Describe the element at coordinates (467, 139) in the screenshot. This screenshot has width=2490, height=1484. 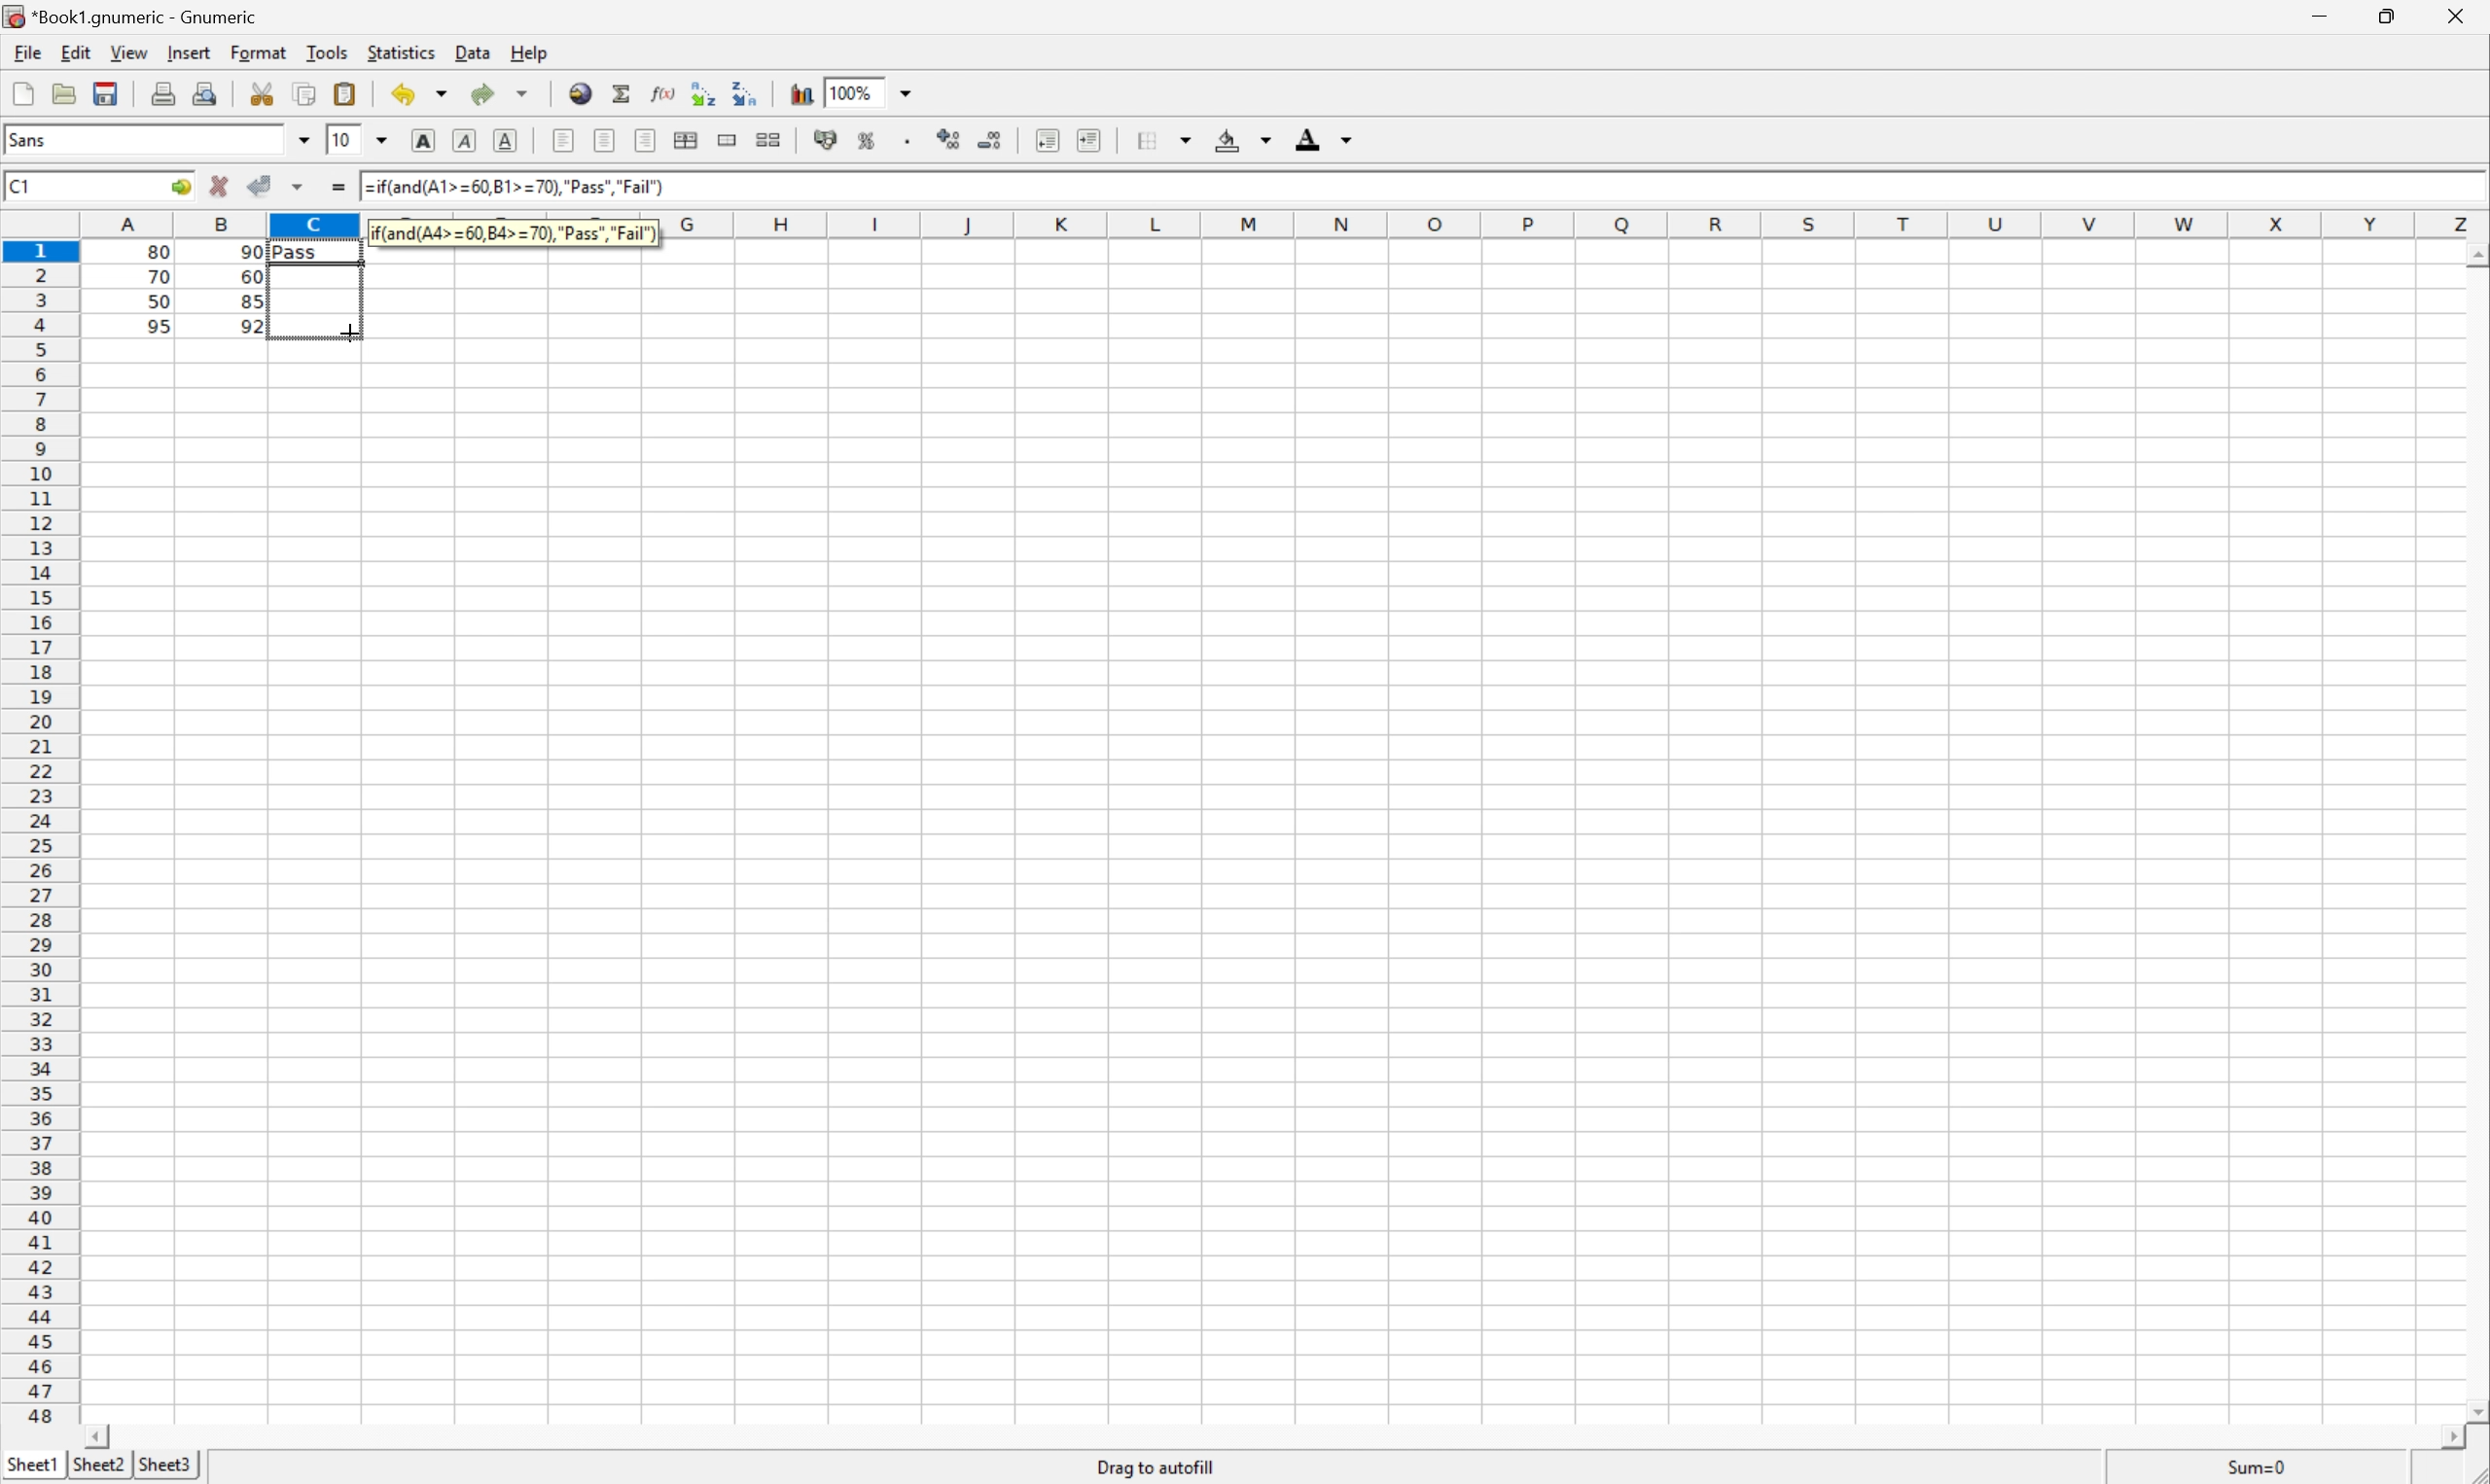
I see `Italic` at that location.